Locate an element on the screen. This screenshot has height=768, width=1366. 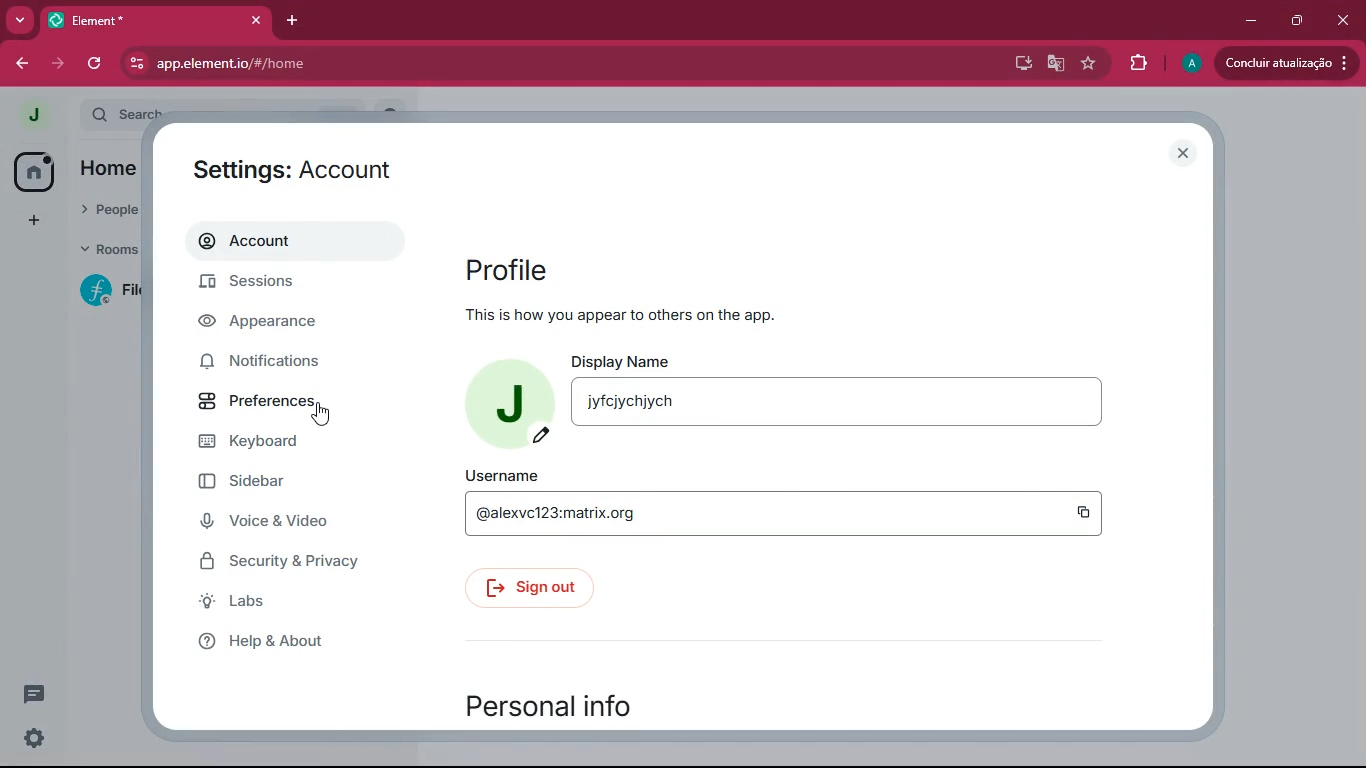
conversation is located at coordinates (30, 694).